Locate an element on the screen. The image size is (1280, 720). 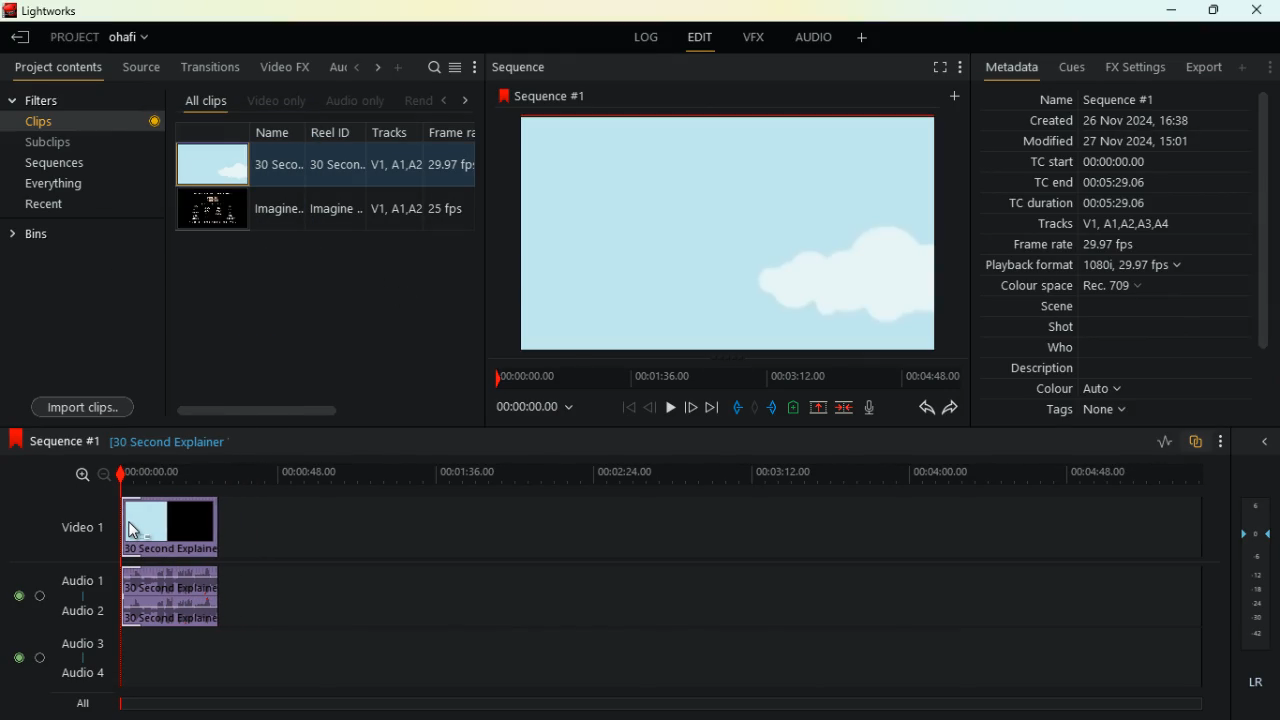
tags is located at coordinates (1084, 413).